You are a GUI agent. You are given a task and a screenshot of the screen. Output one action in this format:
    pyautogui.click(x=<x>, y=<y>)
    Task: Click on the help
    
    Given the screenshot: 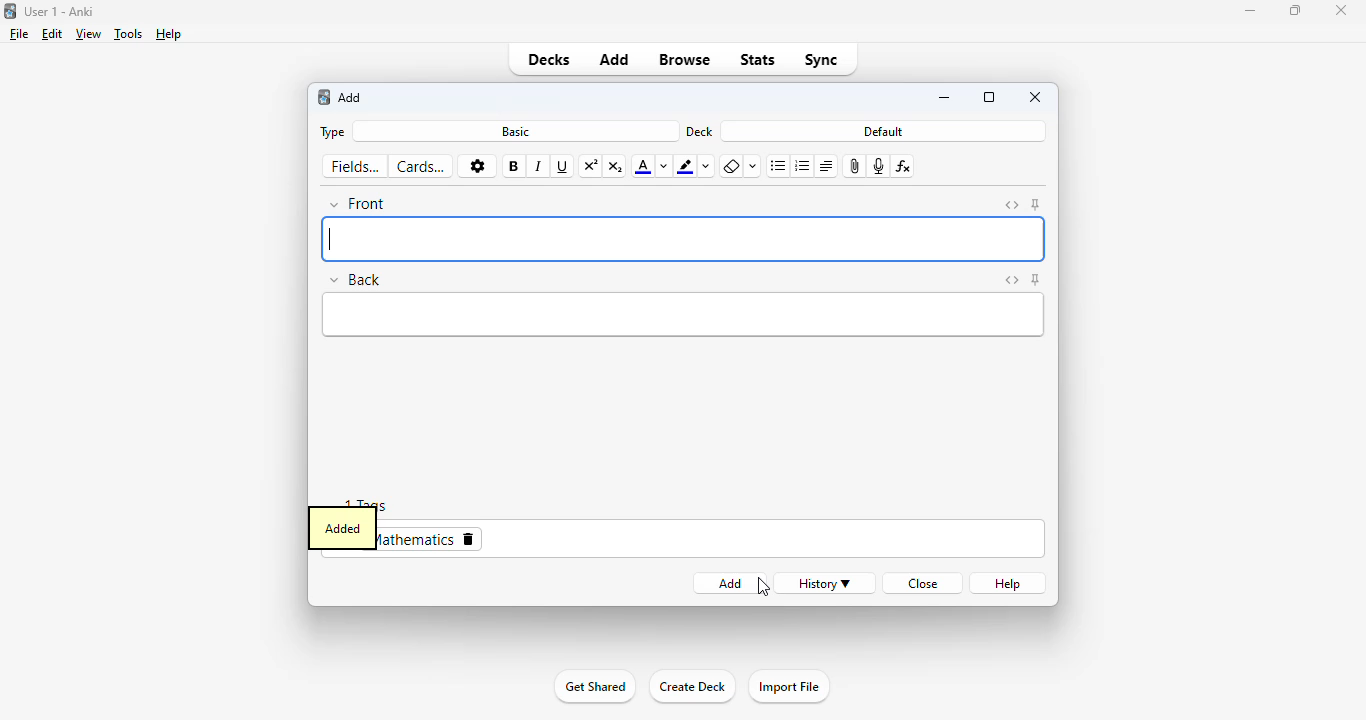 What is the action you would take?
    pyautogui.click(x=169, y=34)
    